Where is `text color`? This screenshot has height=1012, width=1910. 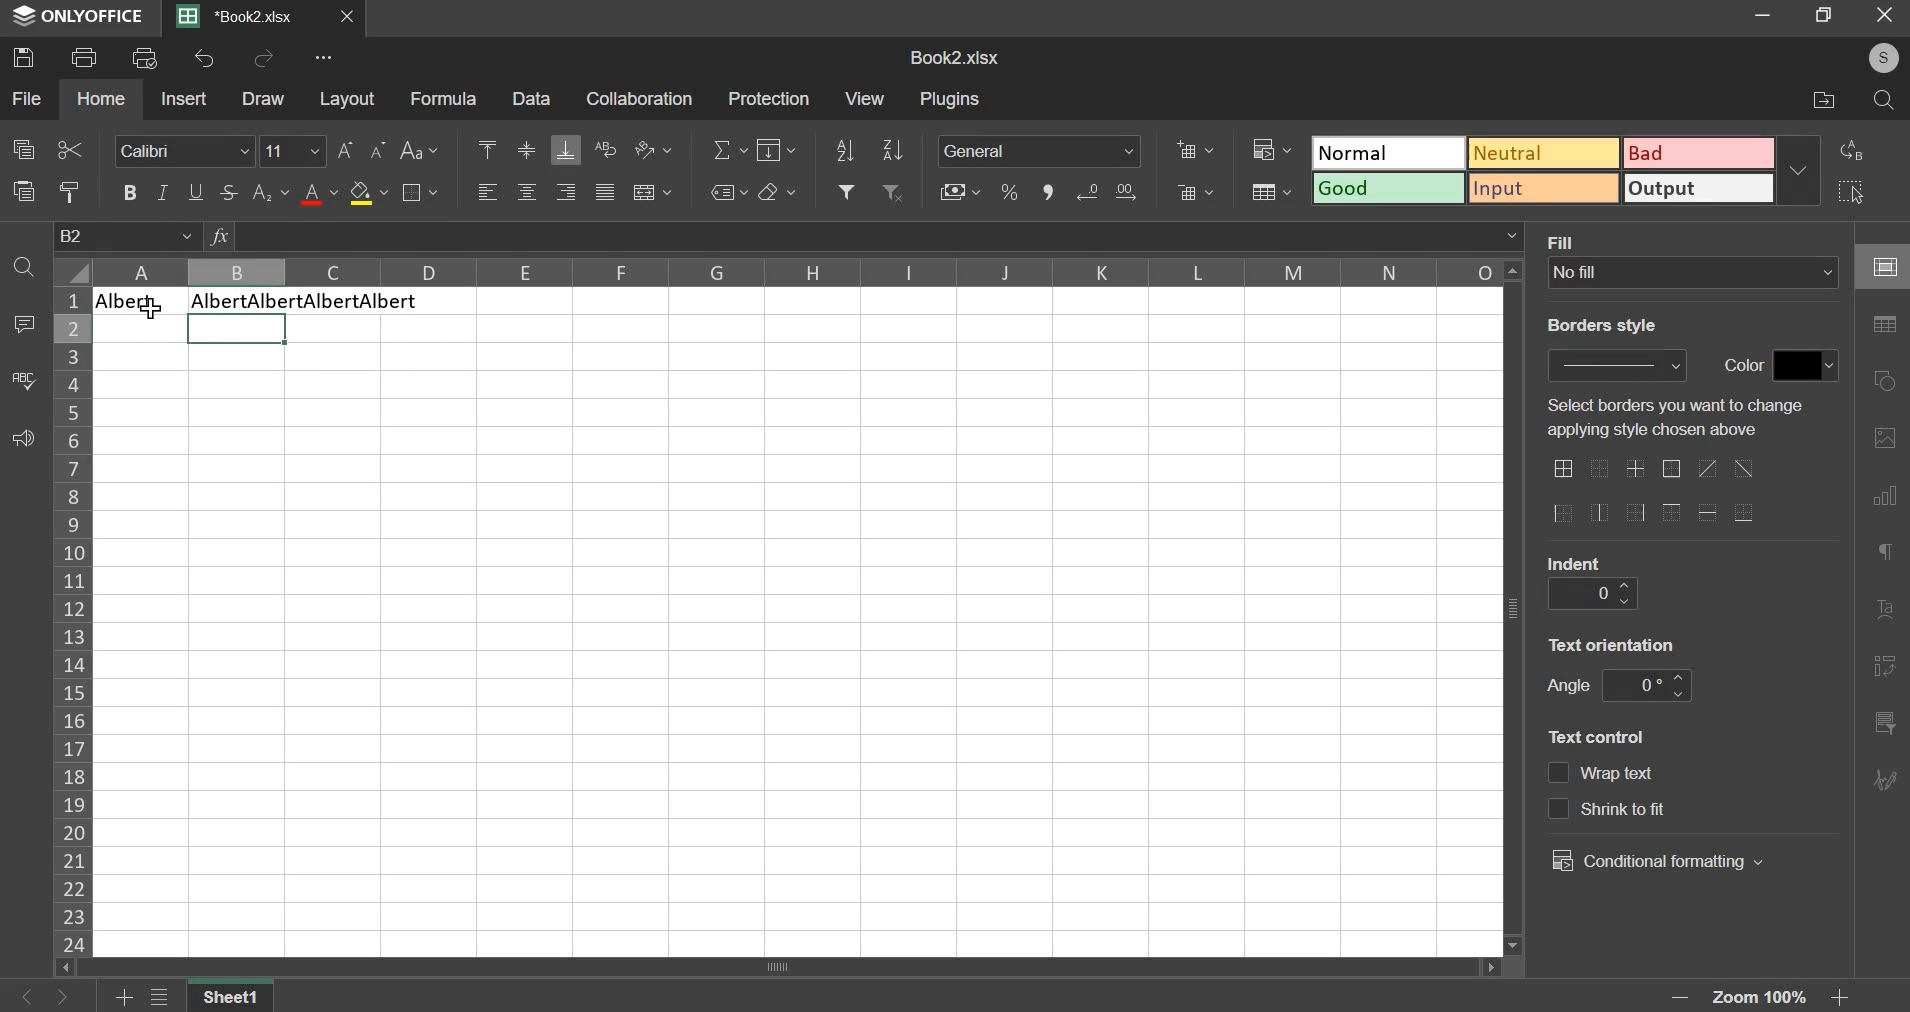
text color is located at coordinates (319, 195).